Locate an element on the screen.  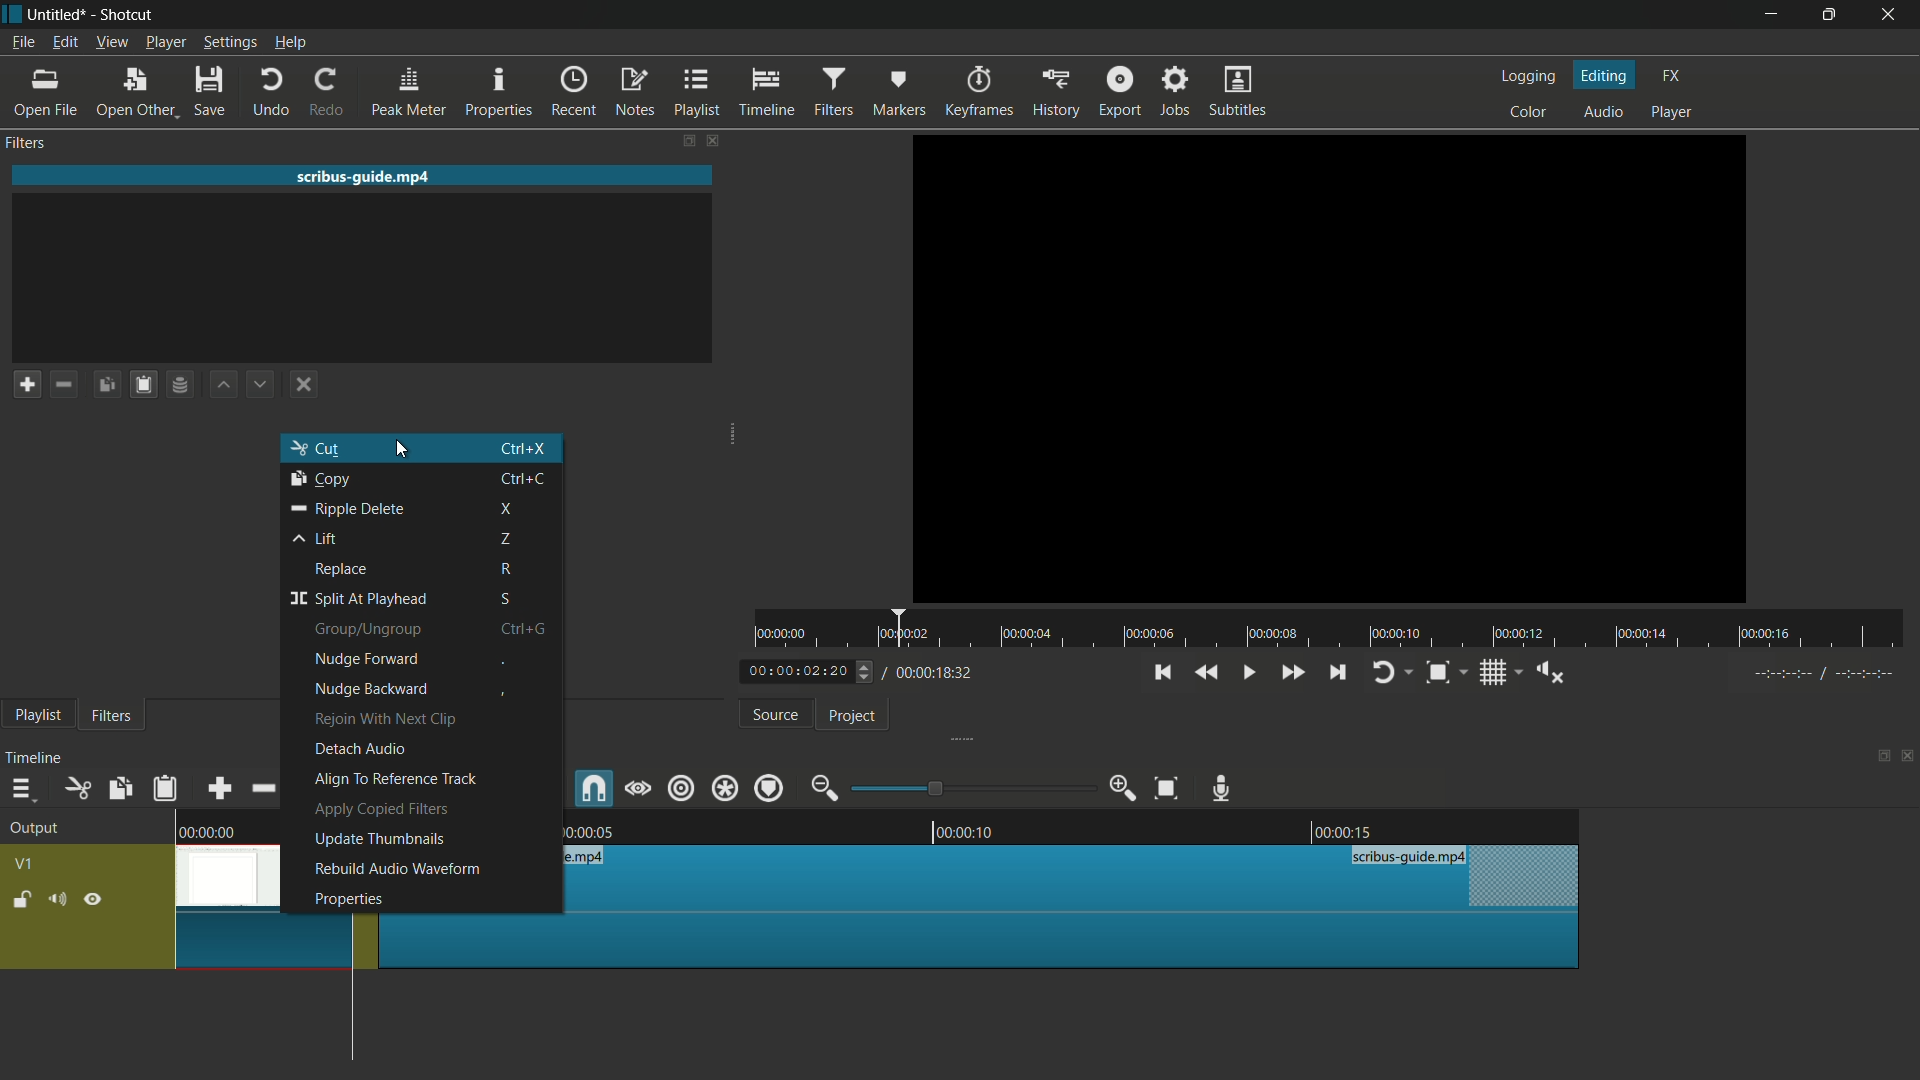
rebuild audio waveform is located at coordinates (396, 868).